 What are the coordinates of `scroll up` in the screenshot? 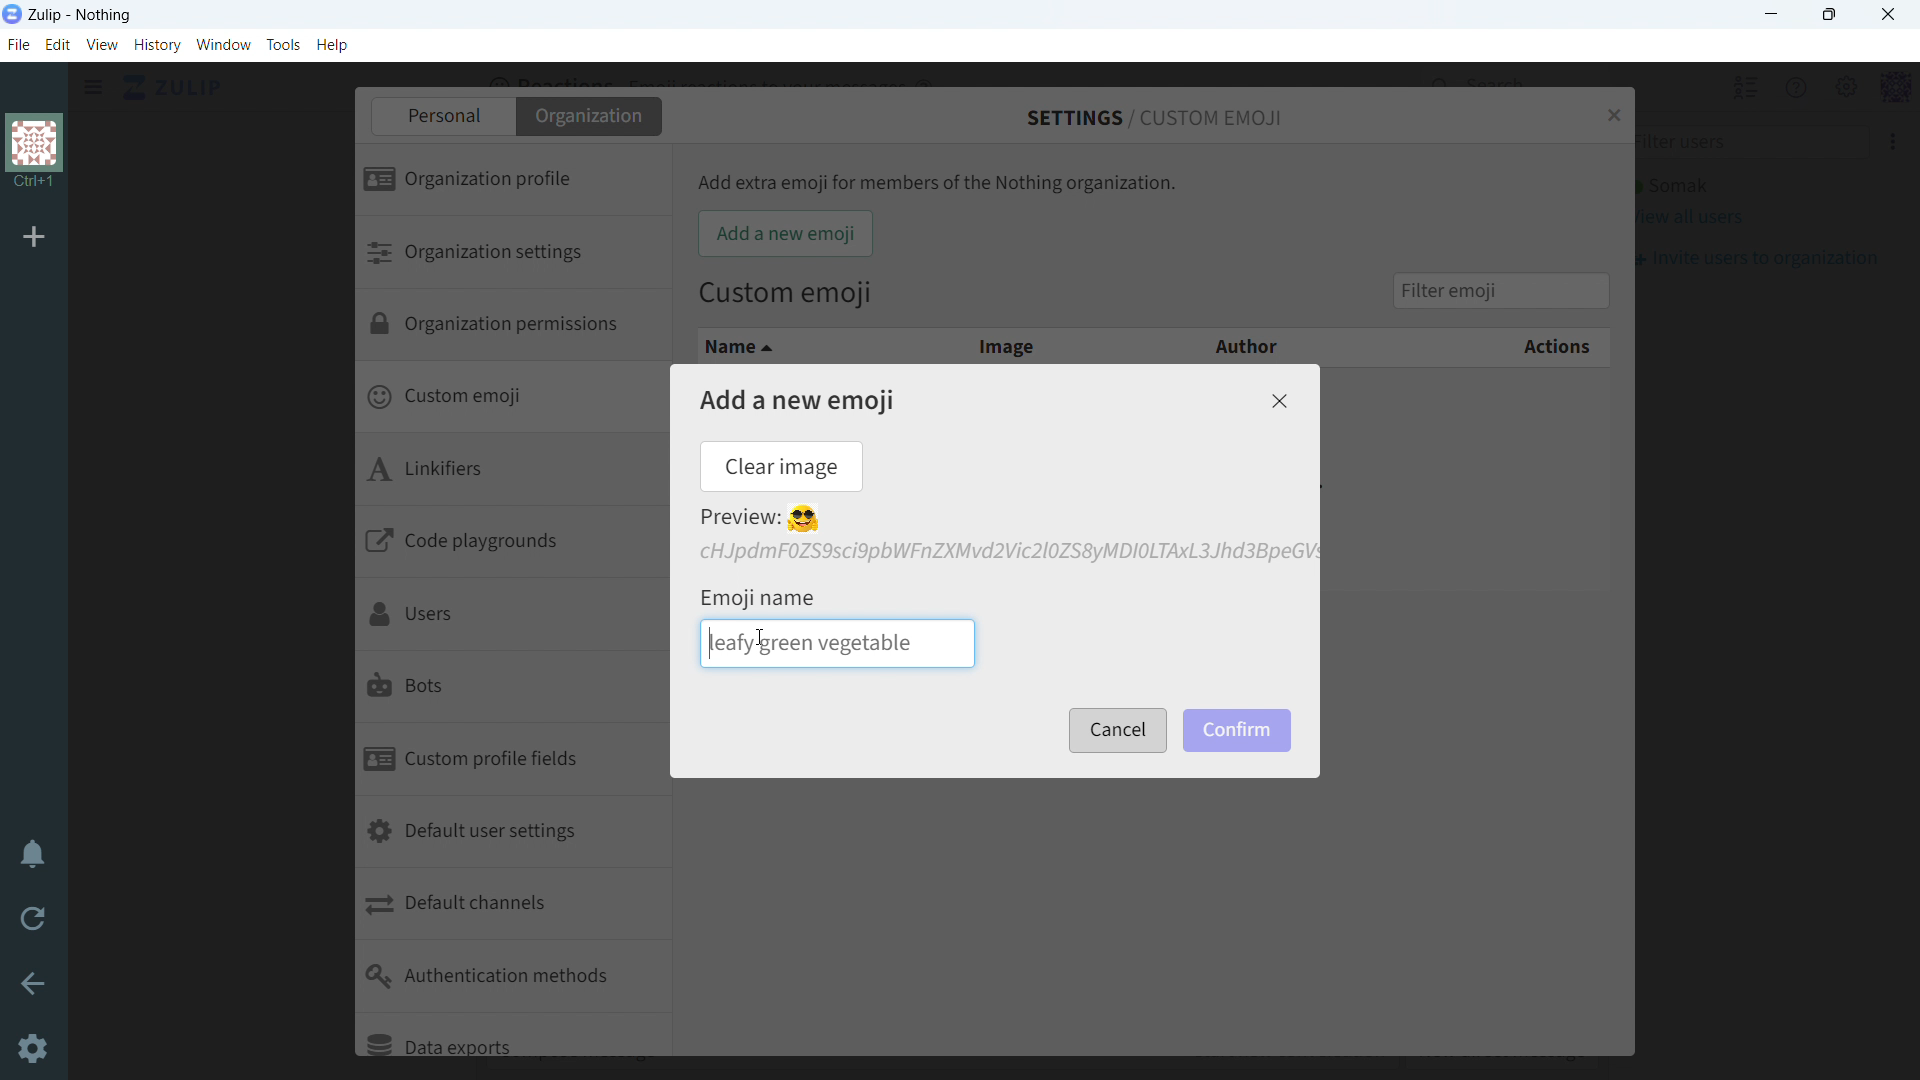 It's located at (1908, 73).